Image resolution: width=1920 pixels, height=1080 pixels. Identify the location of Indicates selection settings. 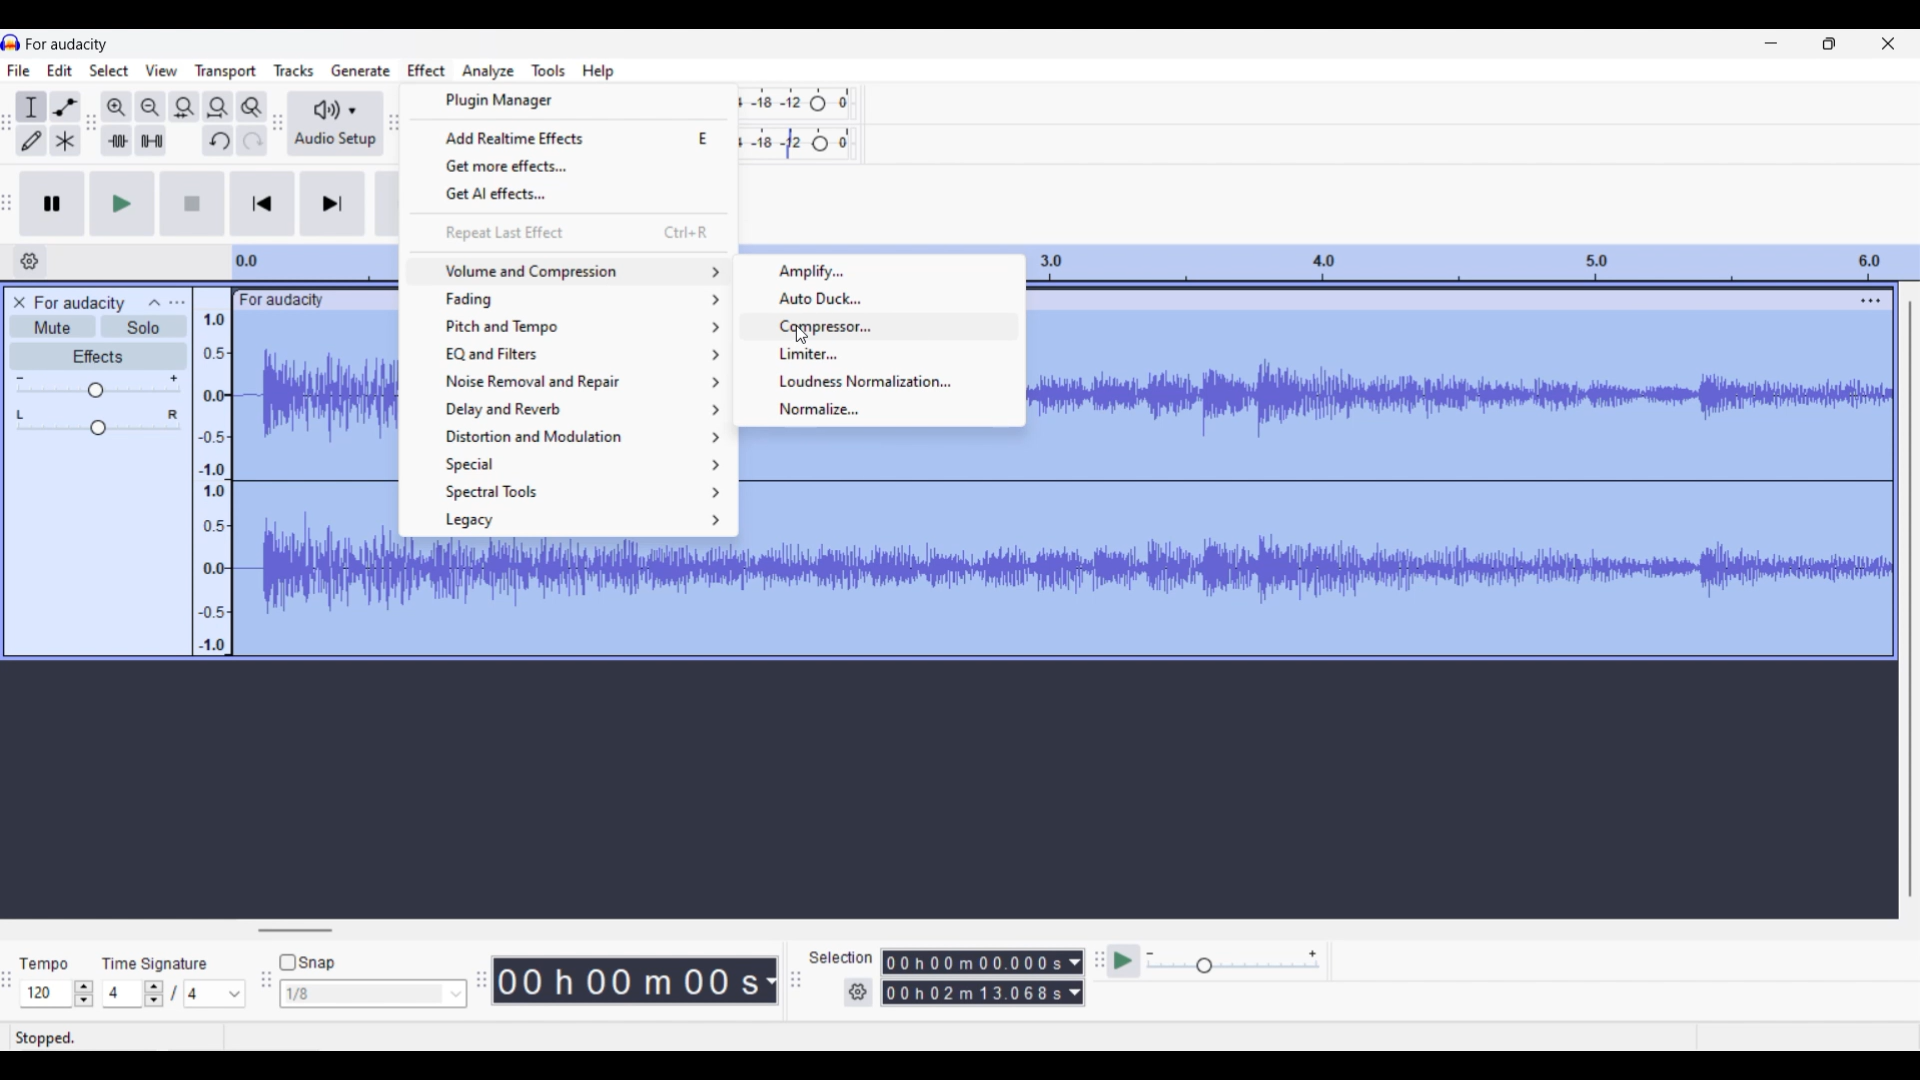
(840, 956).